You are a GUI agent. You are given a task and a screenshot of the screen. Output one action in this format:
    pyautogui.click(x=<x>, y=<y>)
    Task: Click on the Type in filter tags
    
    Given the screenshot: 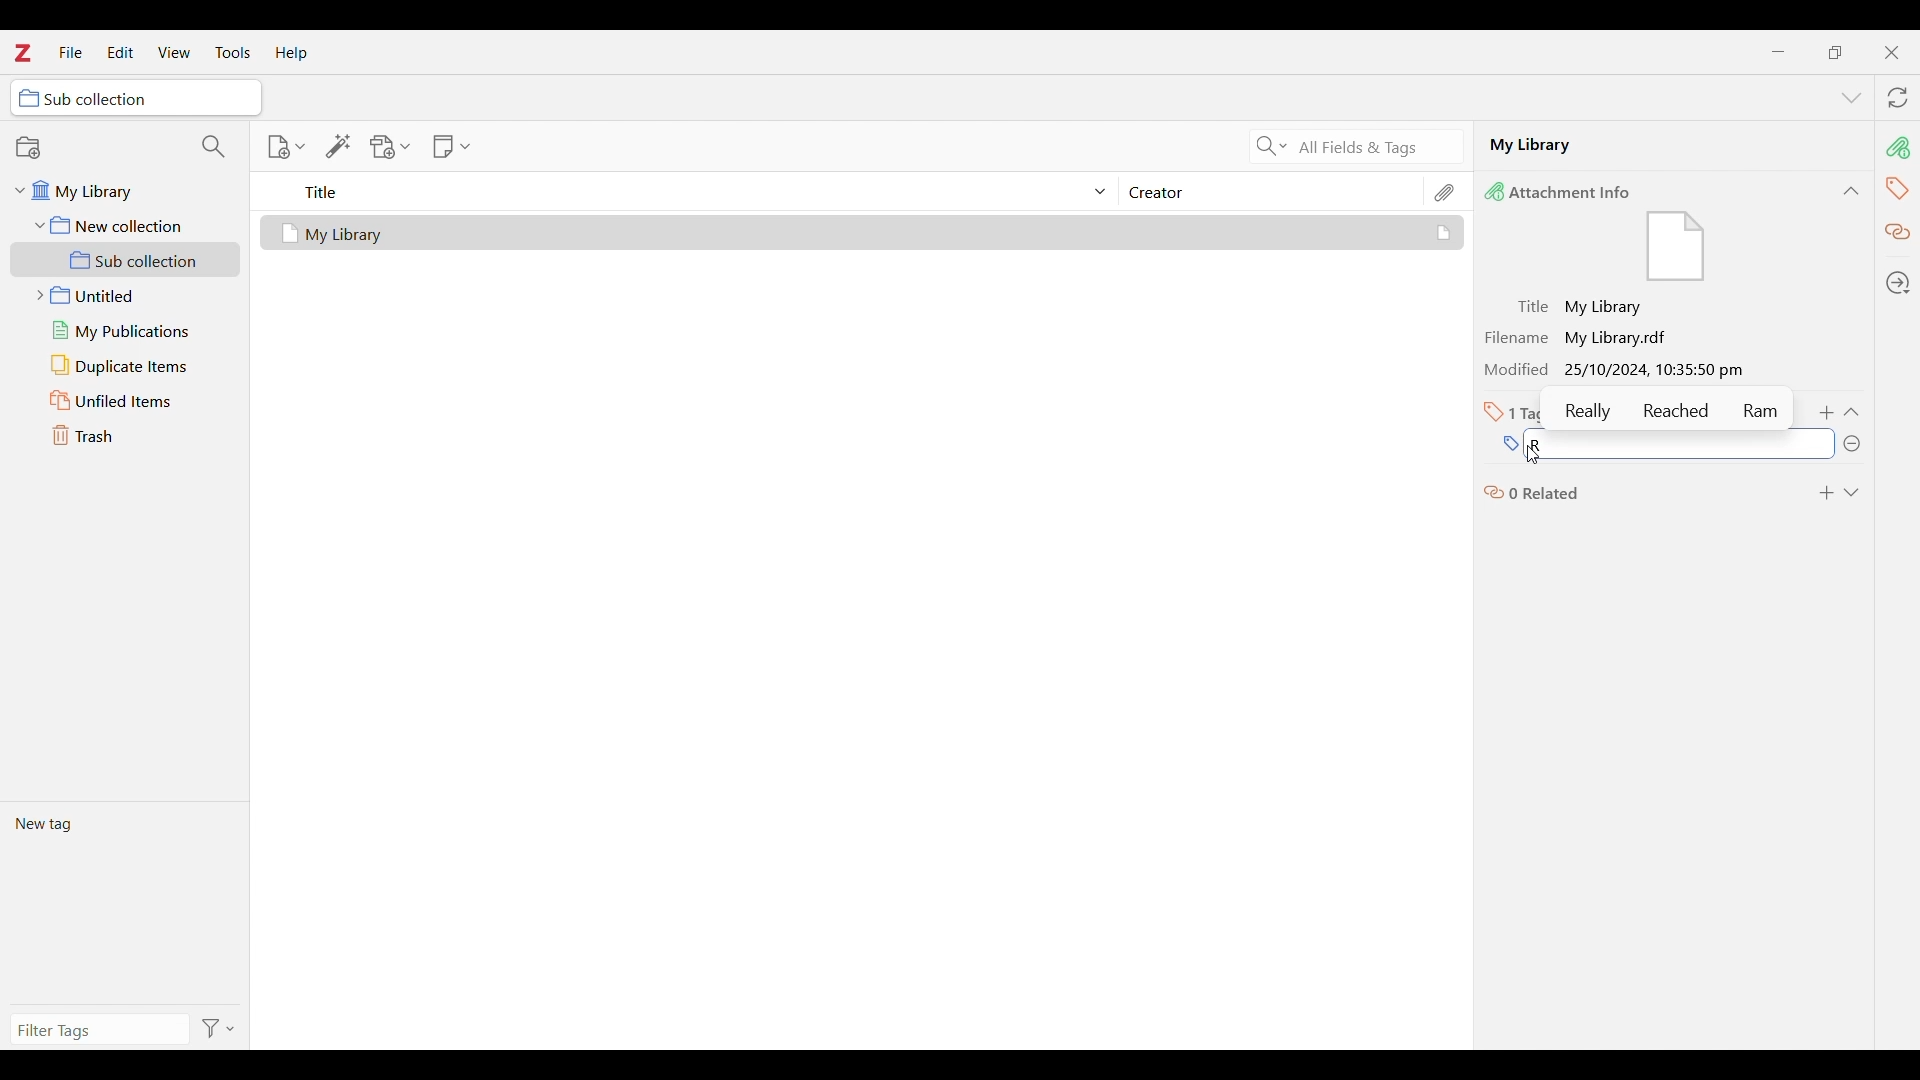 What is the action you would take?
    pyautogui.click(x=96, y=1033)
    